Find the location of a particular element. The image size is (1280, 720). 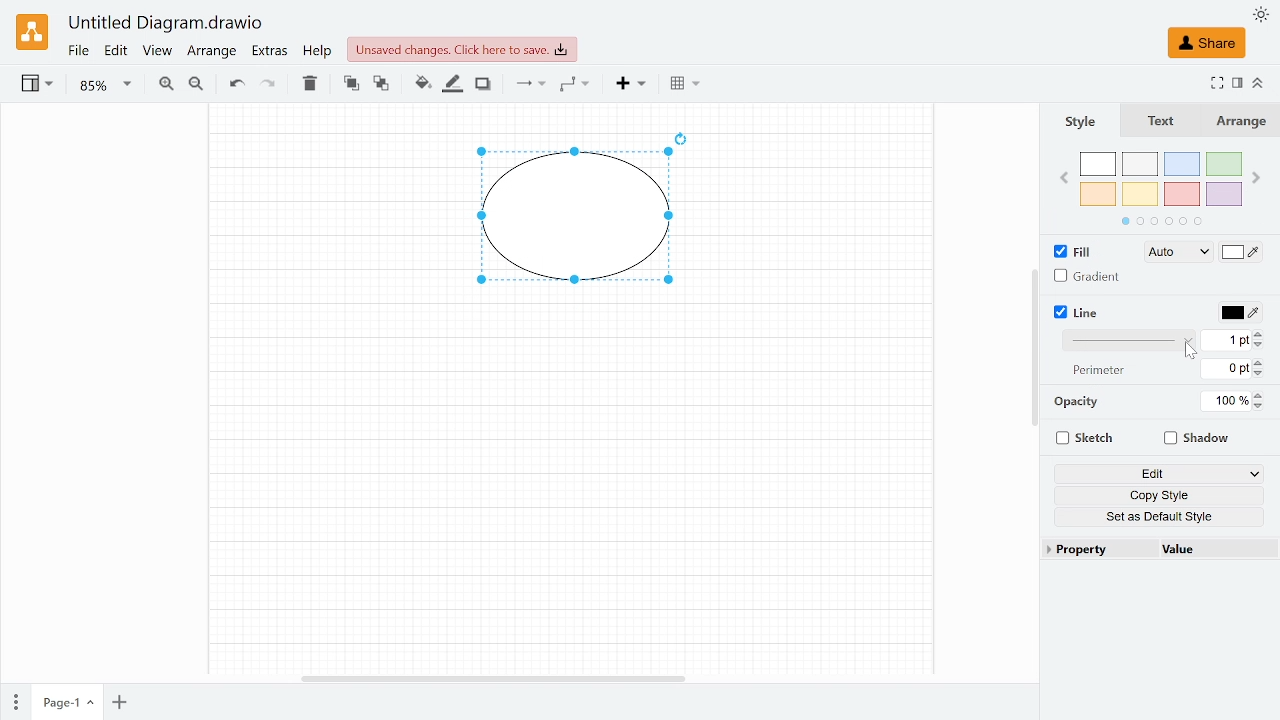

Zoom out is located at coordinates (199, 86).